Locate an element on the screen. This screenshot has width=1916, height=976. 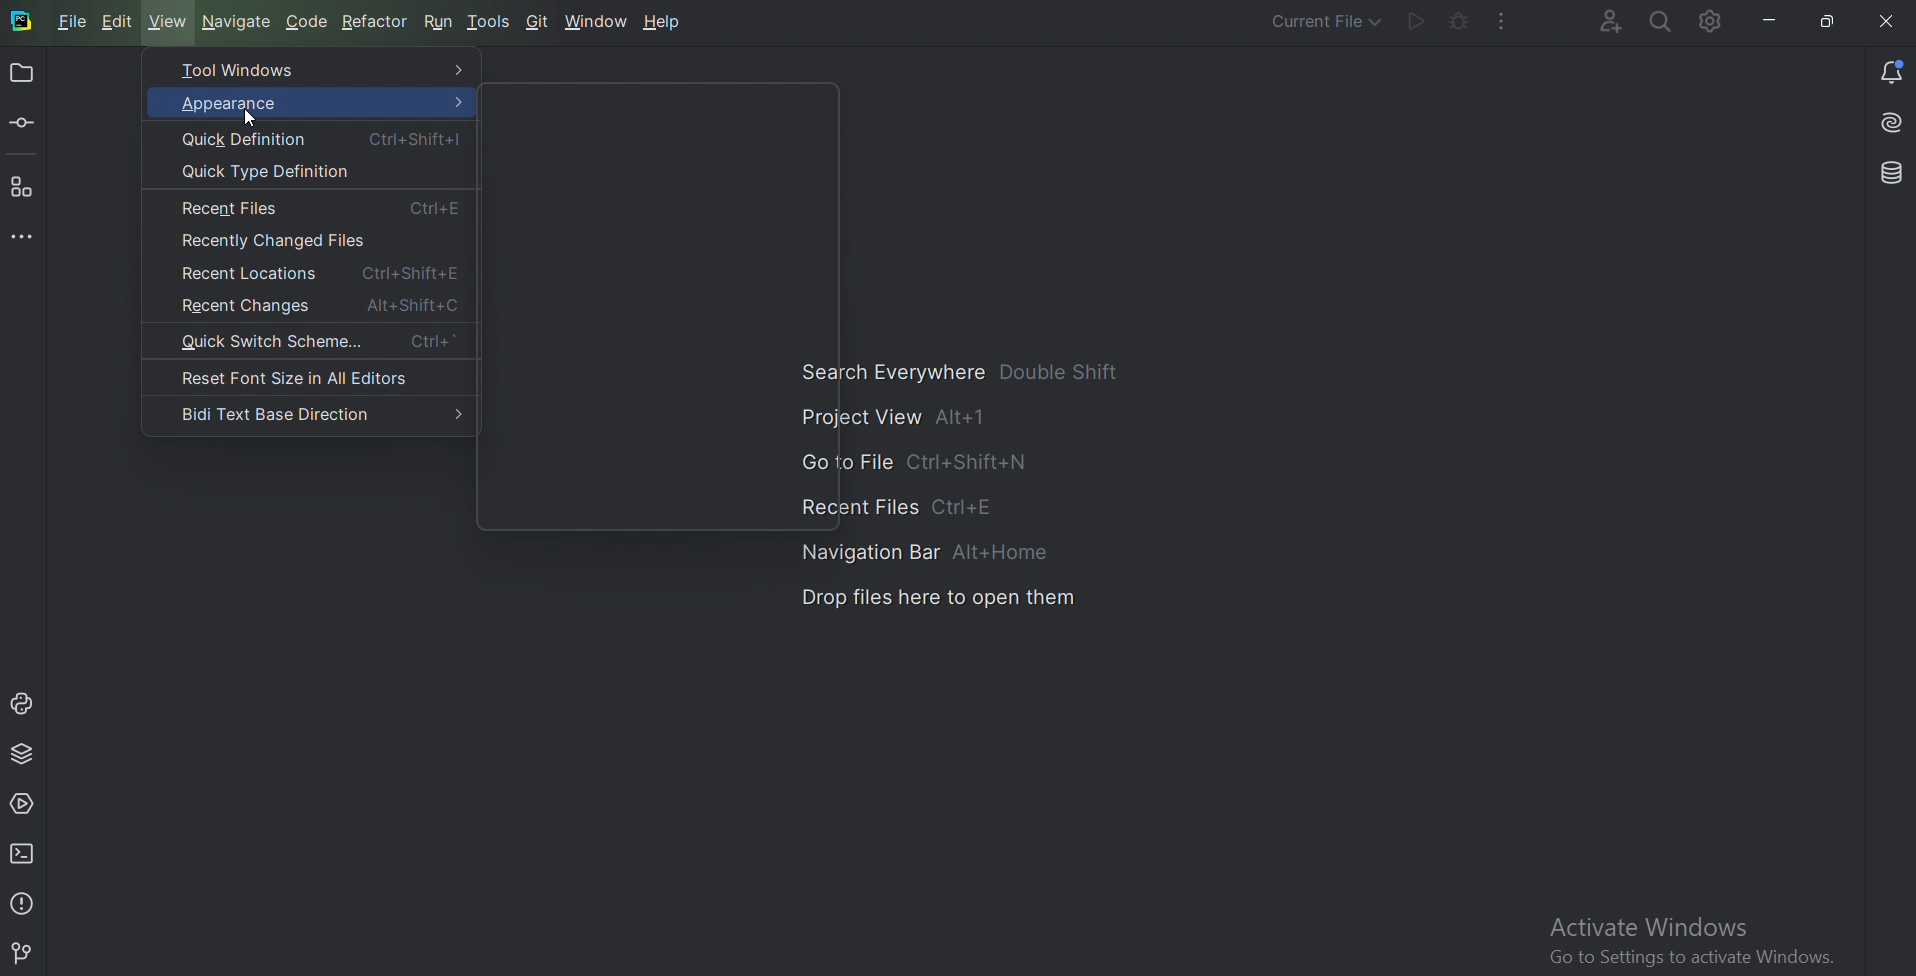
File is located at coordinates (70, 21).